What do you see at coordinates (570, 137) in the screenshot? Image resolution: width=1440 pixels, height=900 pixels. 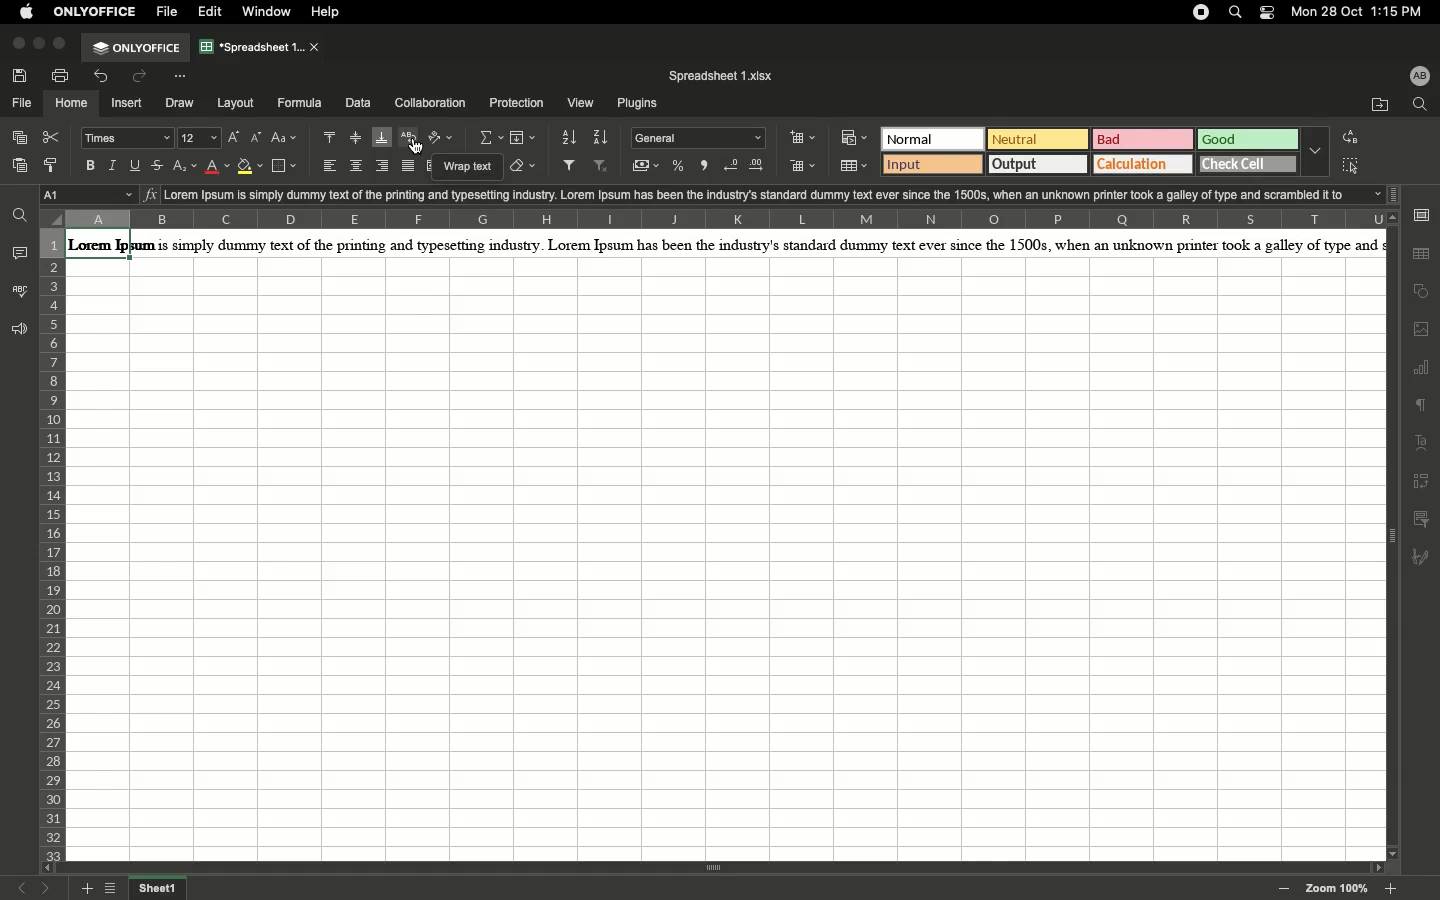 I see `Sort ascending` at bounding box center [570, 137].